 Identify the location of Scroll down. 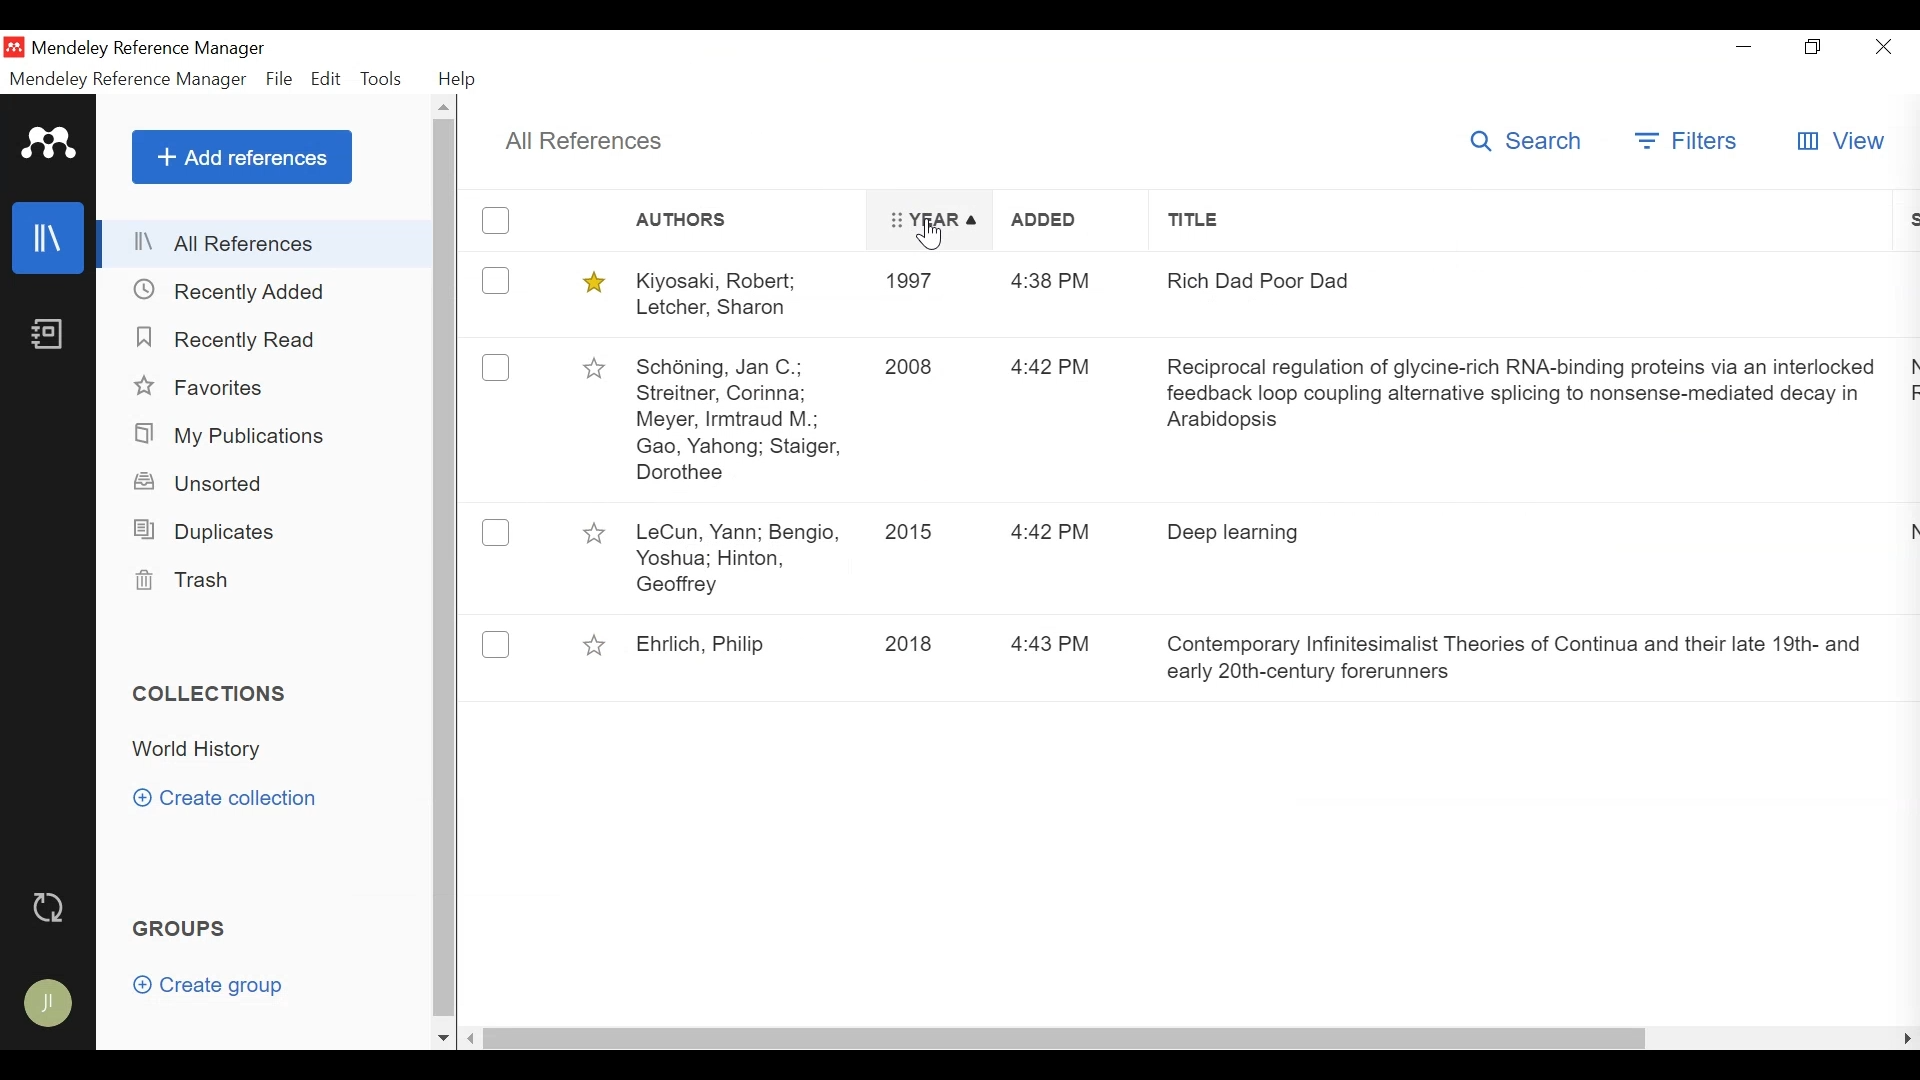
(445, 1036).